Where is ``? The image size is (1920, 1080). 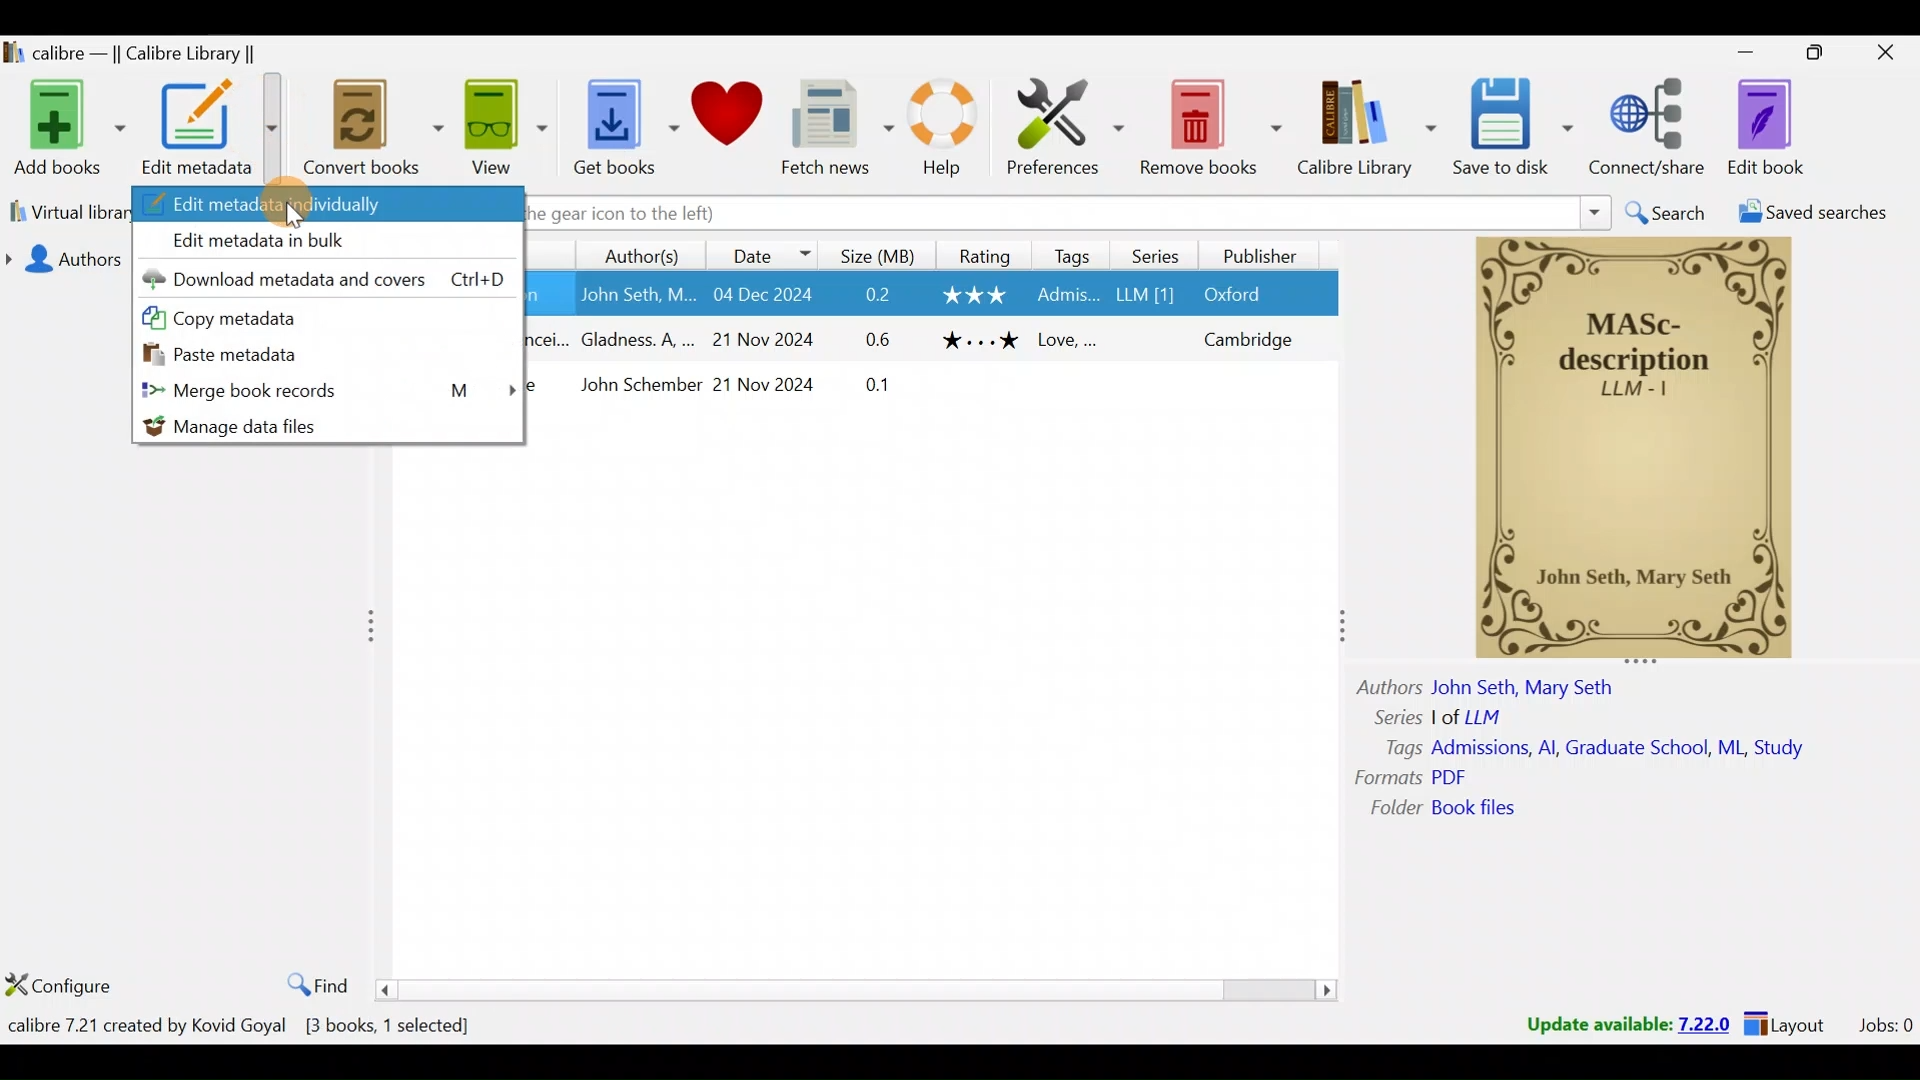
 is located at coordinates (1635, 451).